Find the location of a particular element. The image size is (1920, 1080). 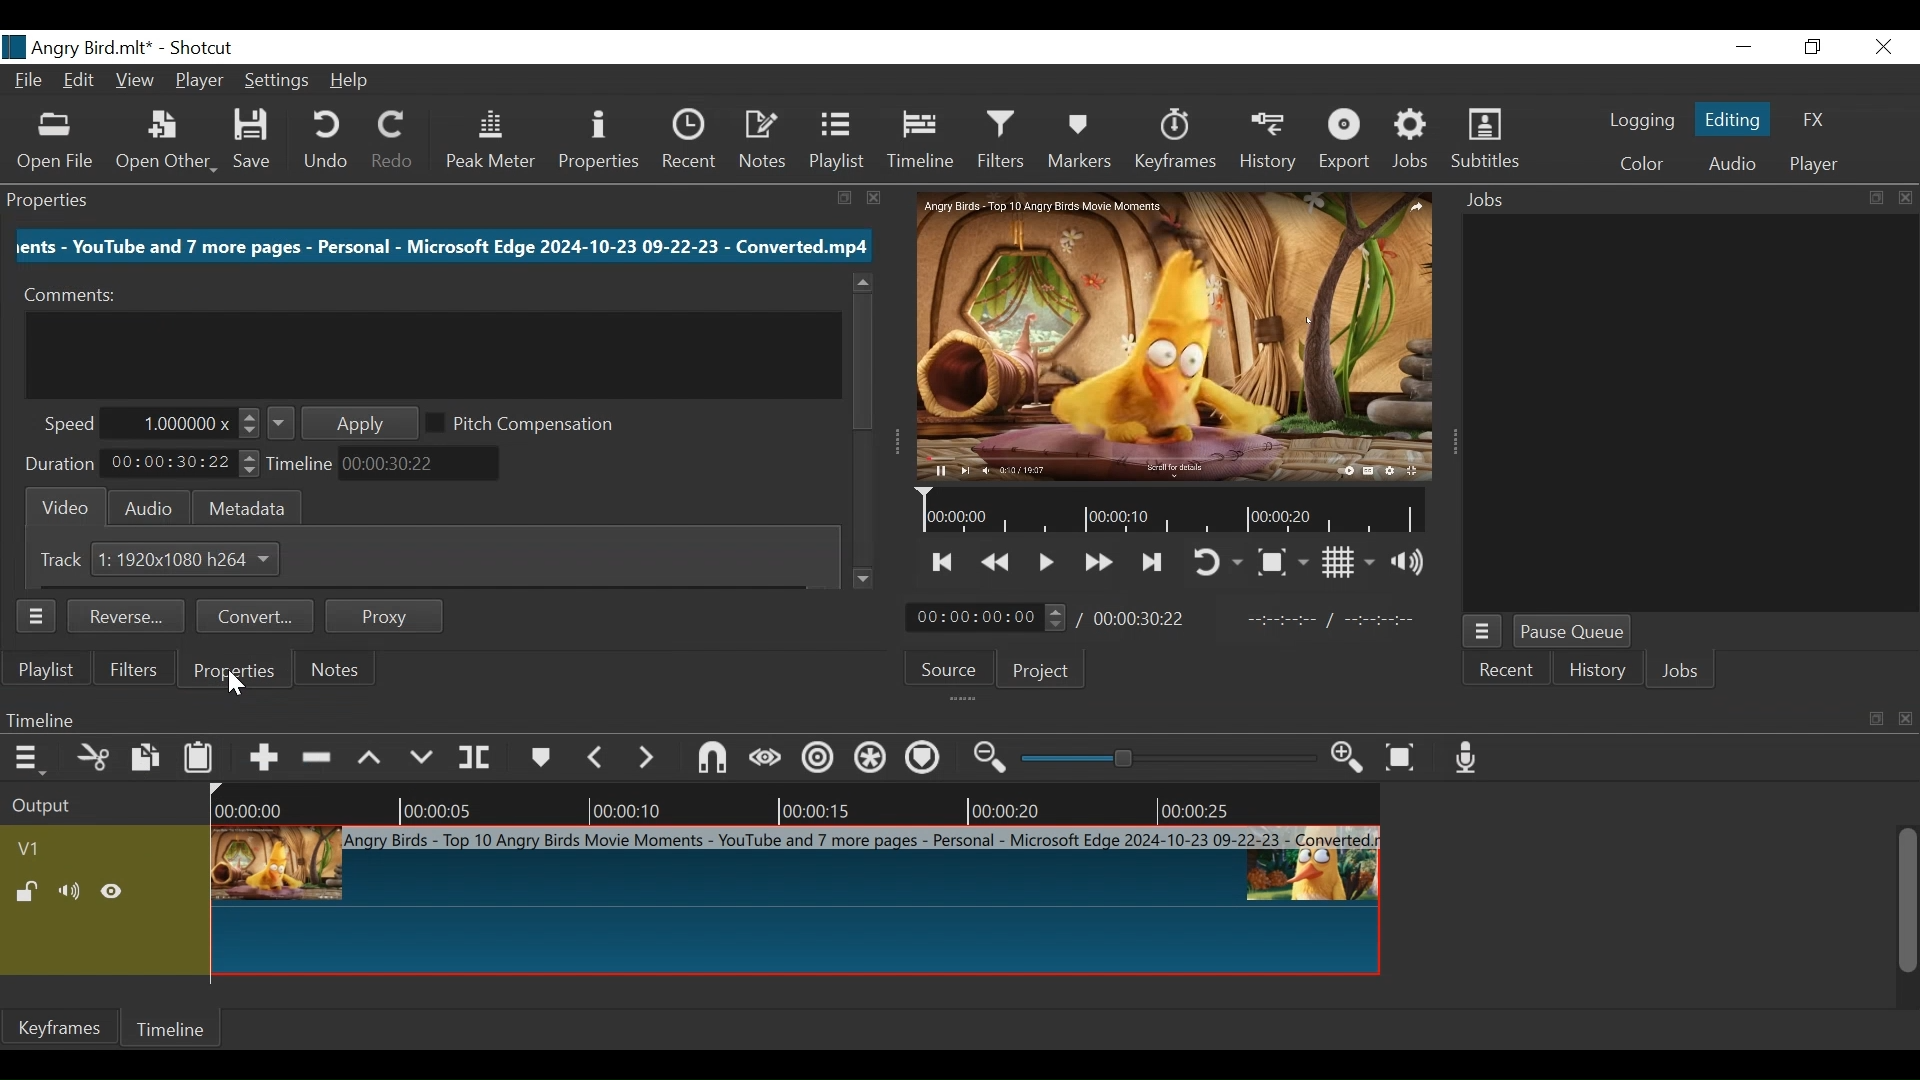

Redo is located at coordinates (392, 143).